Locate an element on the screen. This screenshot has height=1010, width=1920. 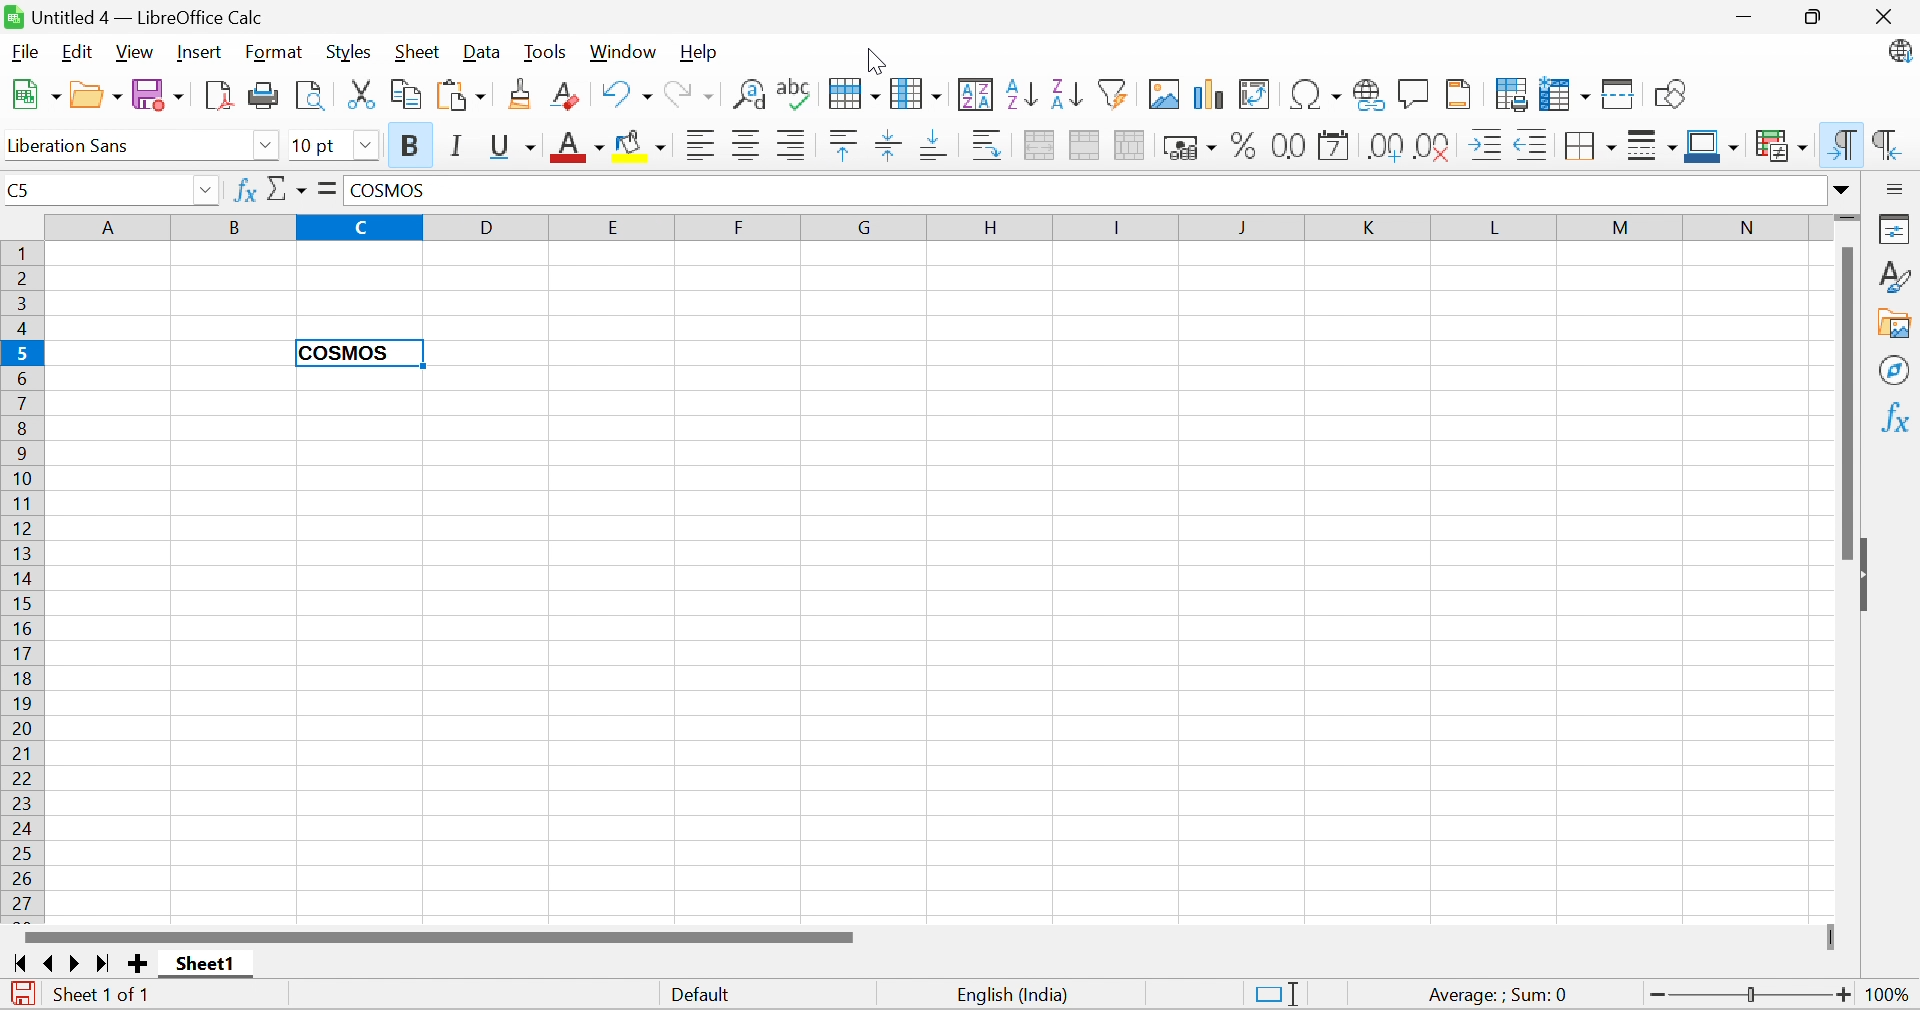
Scroll Bar is located at coordinates (436, 938).